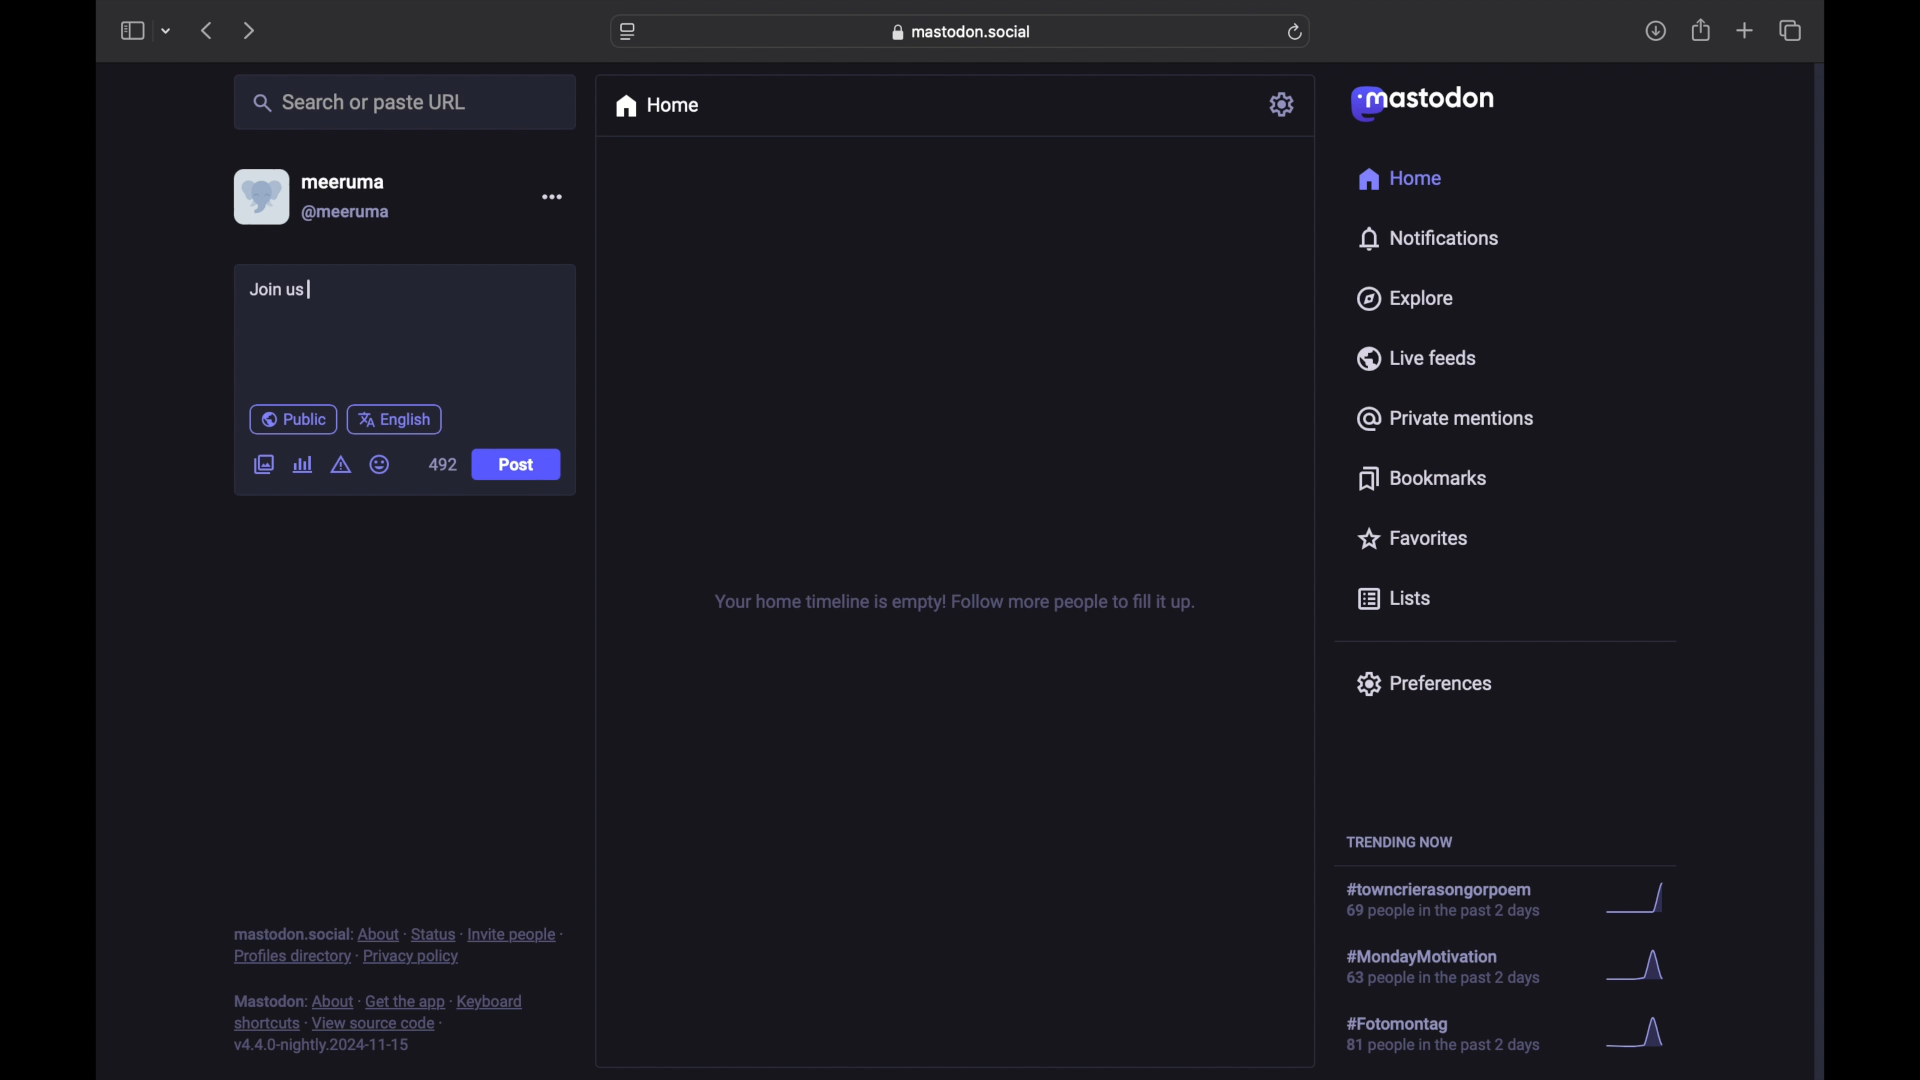  Describe the element at coordinates (382, 1024) in the screenshot. I see `footnote` at that location.